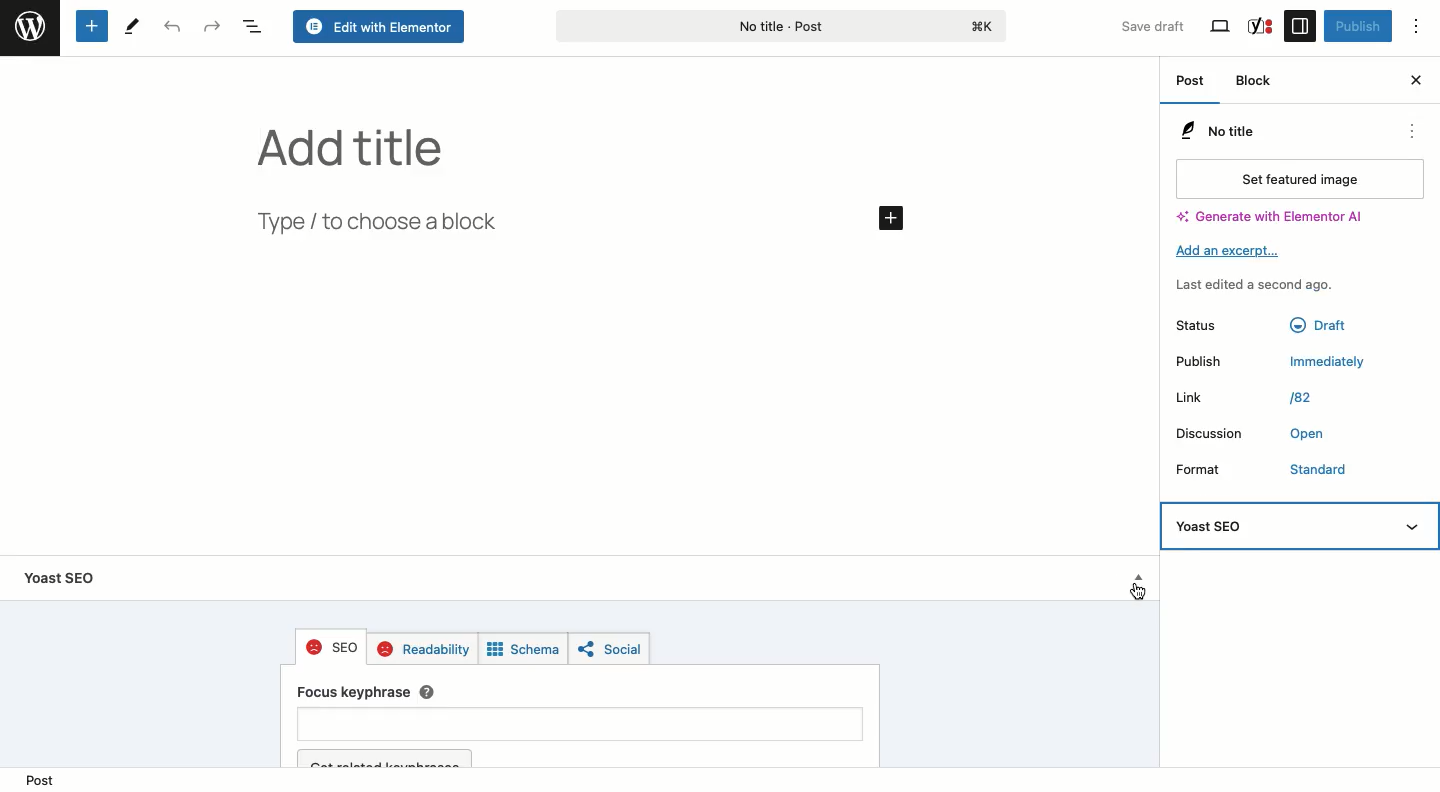 The image size is (1440, 792). What do you see at coordinates (582, 726) in the screenshot?
I see `Focus key phrase` at bounding box center [582, 726].